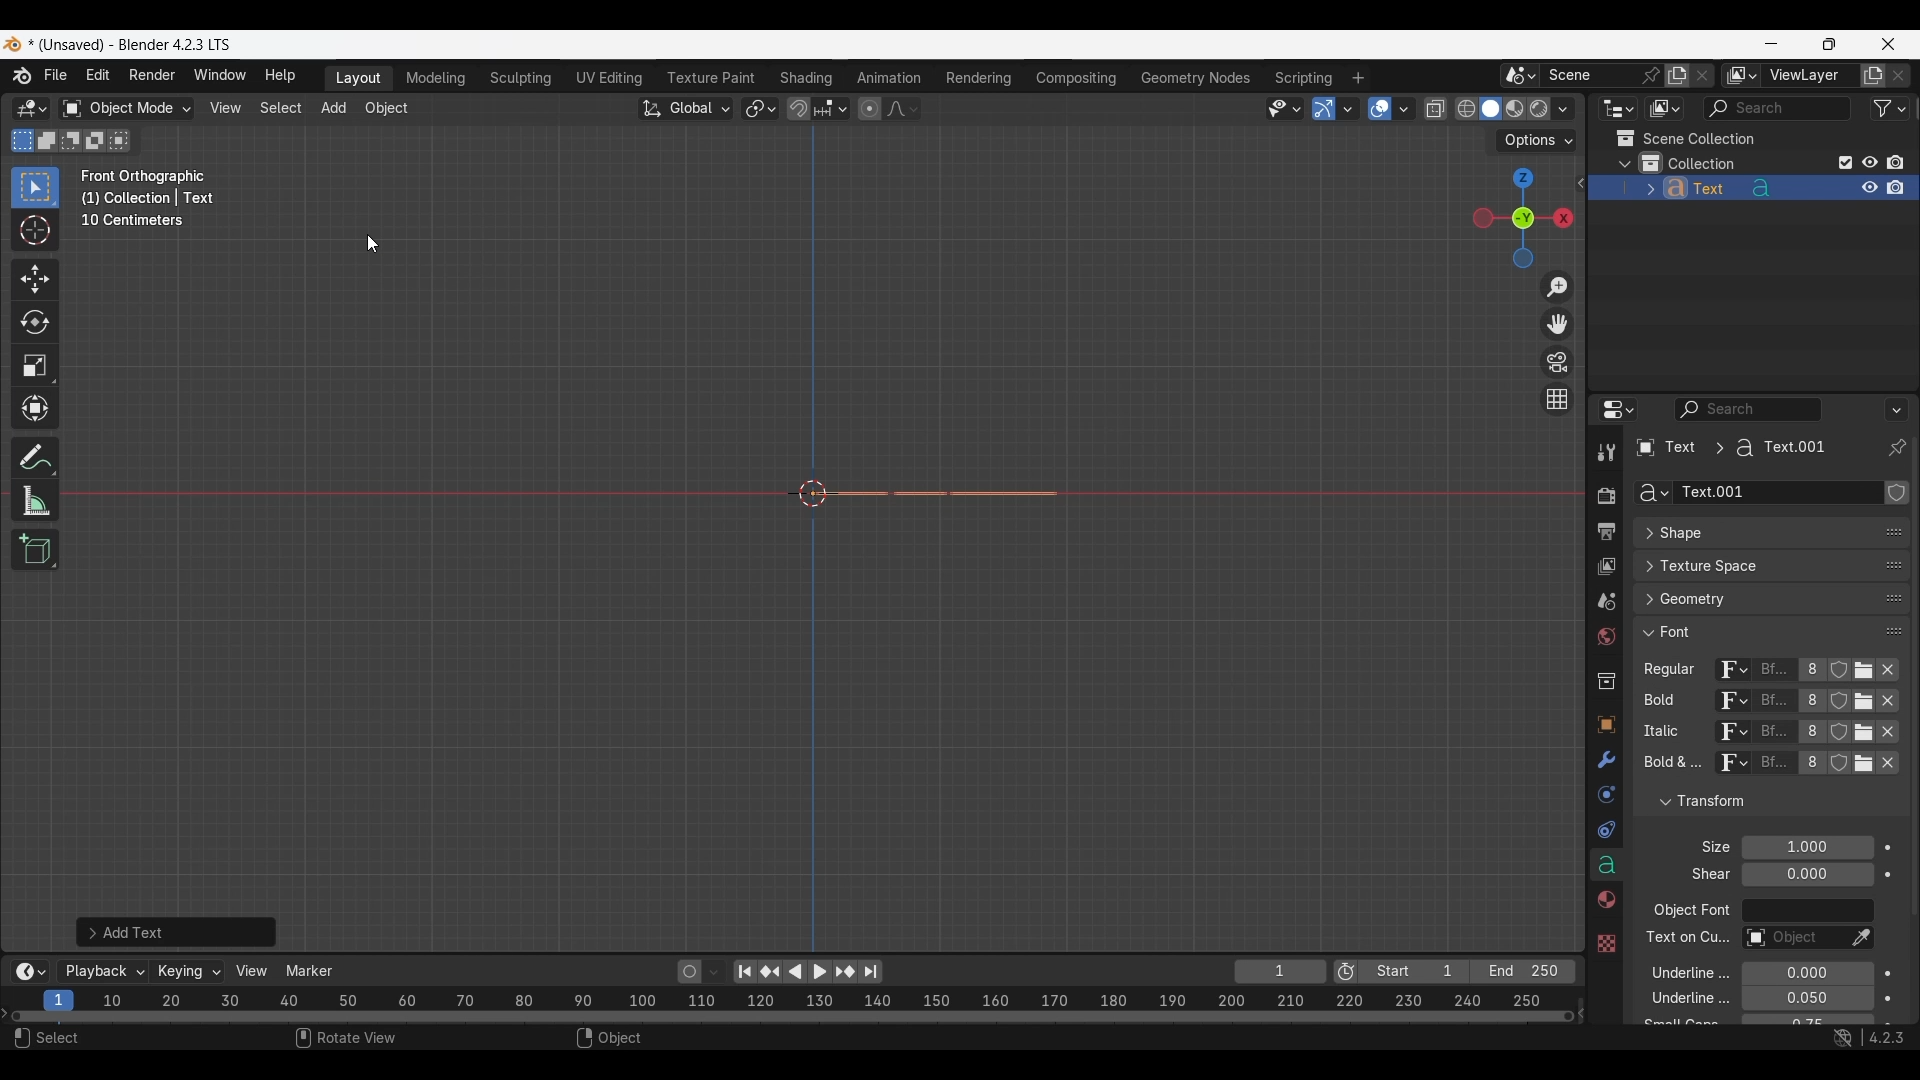 This screenshot has width=1920, height=1080. Describe the element at coordinates (1812, 717) in the screenshot. I see `Display number of users of this data for respective attribute` at that location.